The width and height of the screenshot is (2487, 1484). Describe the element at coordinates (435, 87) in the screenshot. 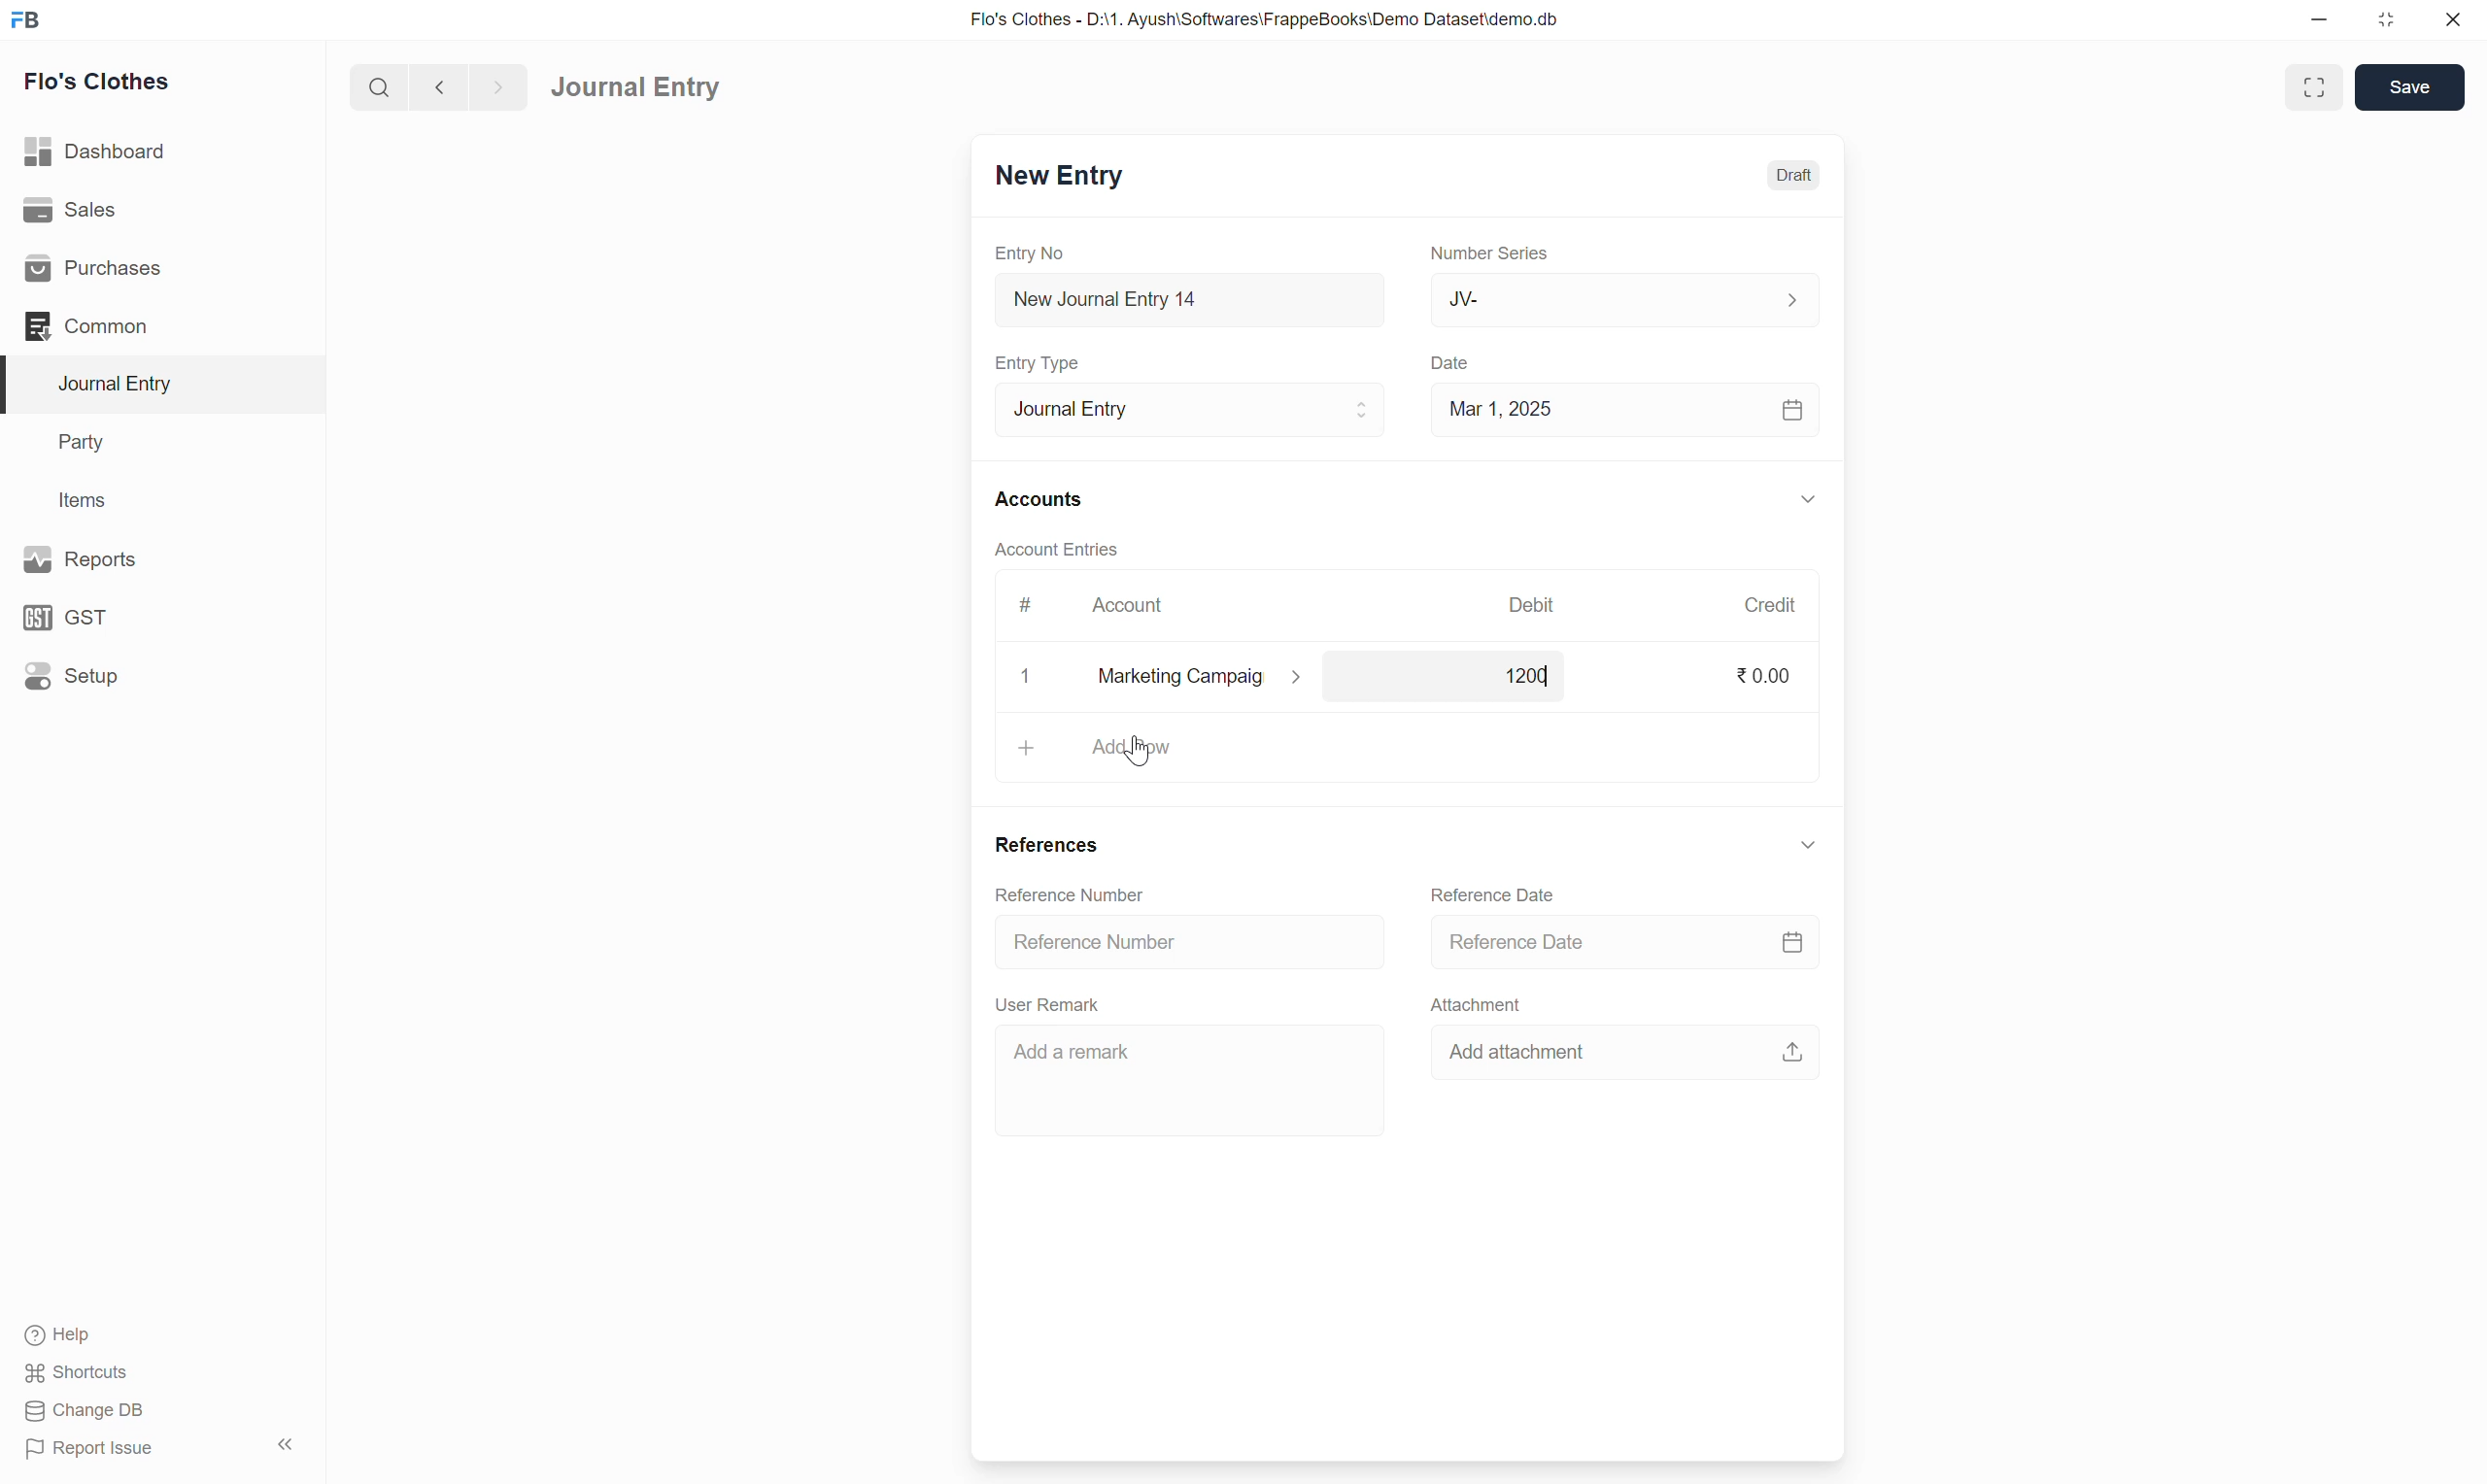

I see `back` at that location.